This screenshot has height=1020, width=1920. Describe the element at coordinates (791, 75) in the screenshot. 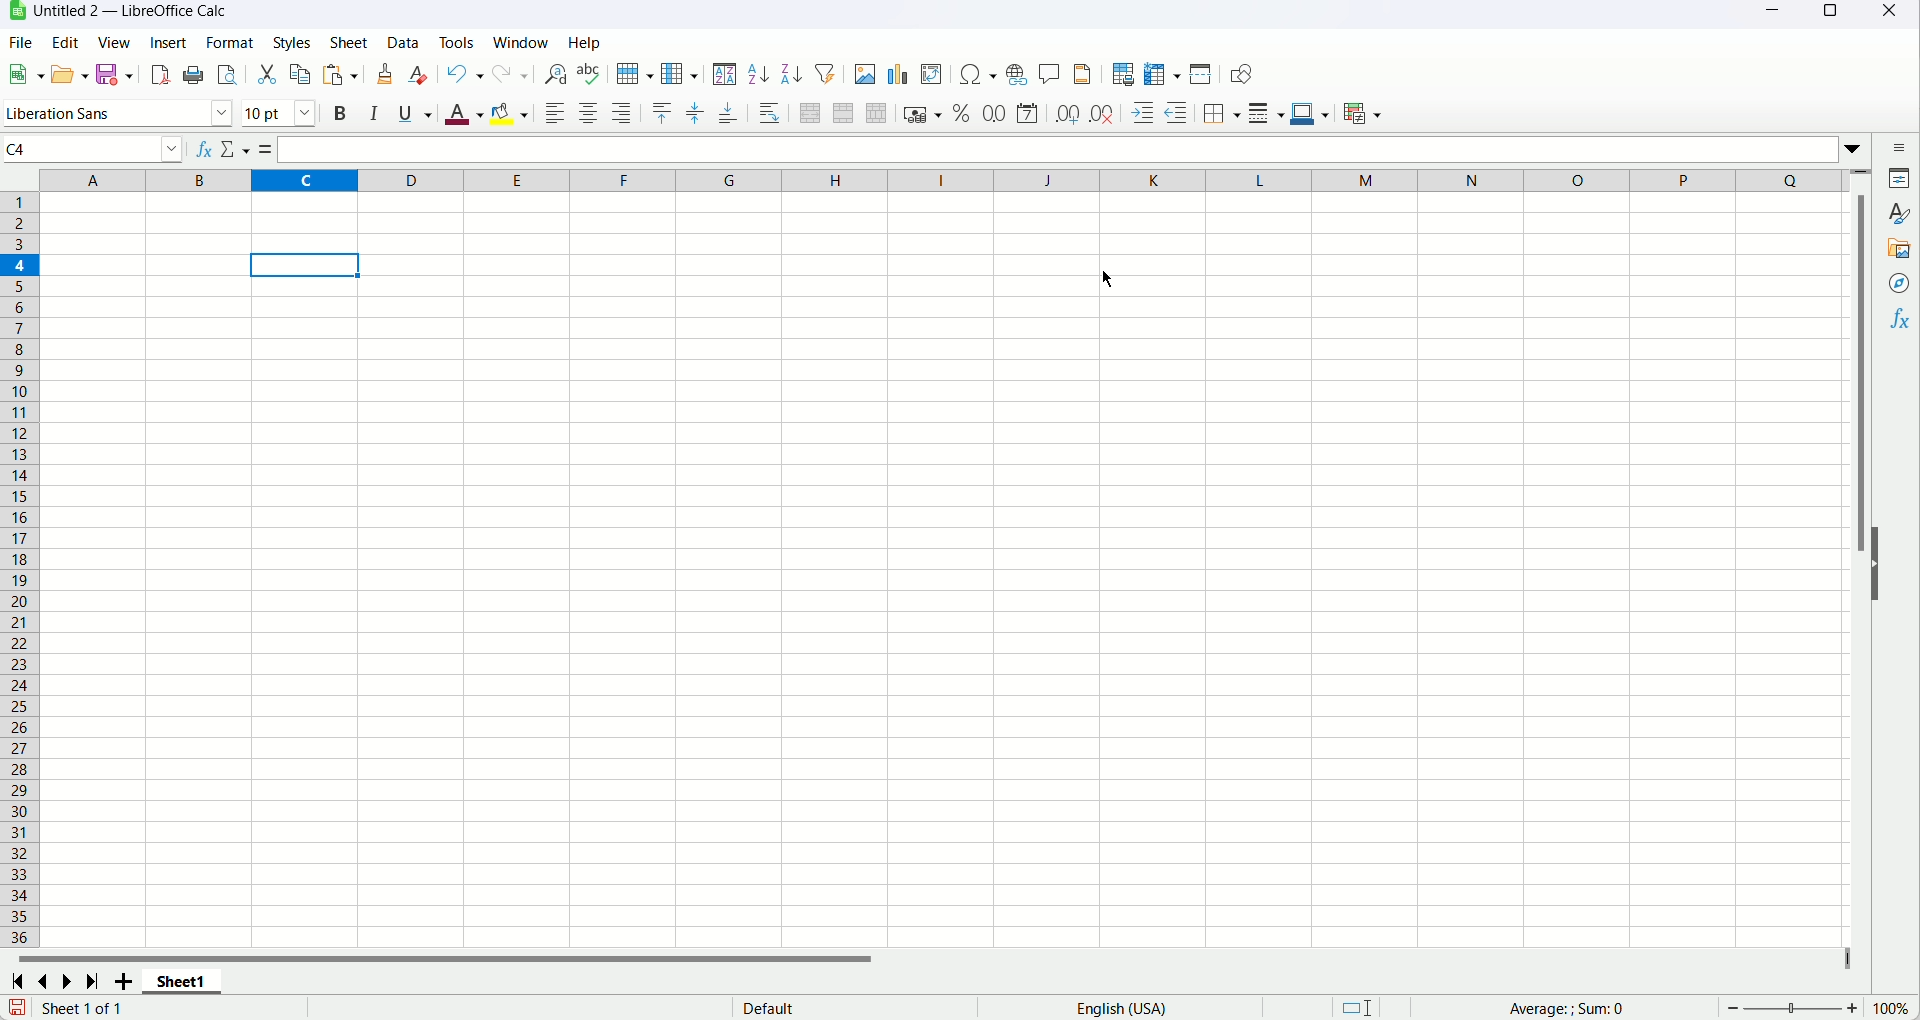

I see `Sort descending` at that location.